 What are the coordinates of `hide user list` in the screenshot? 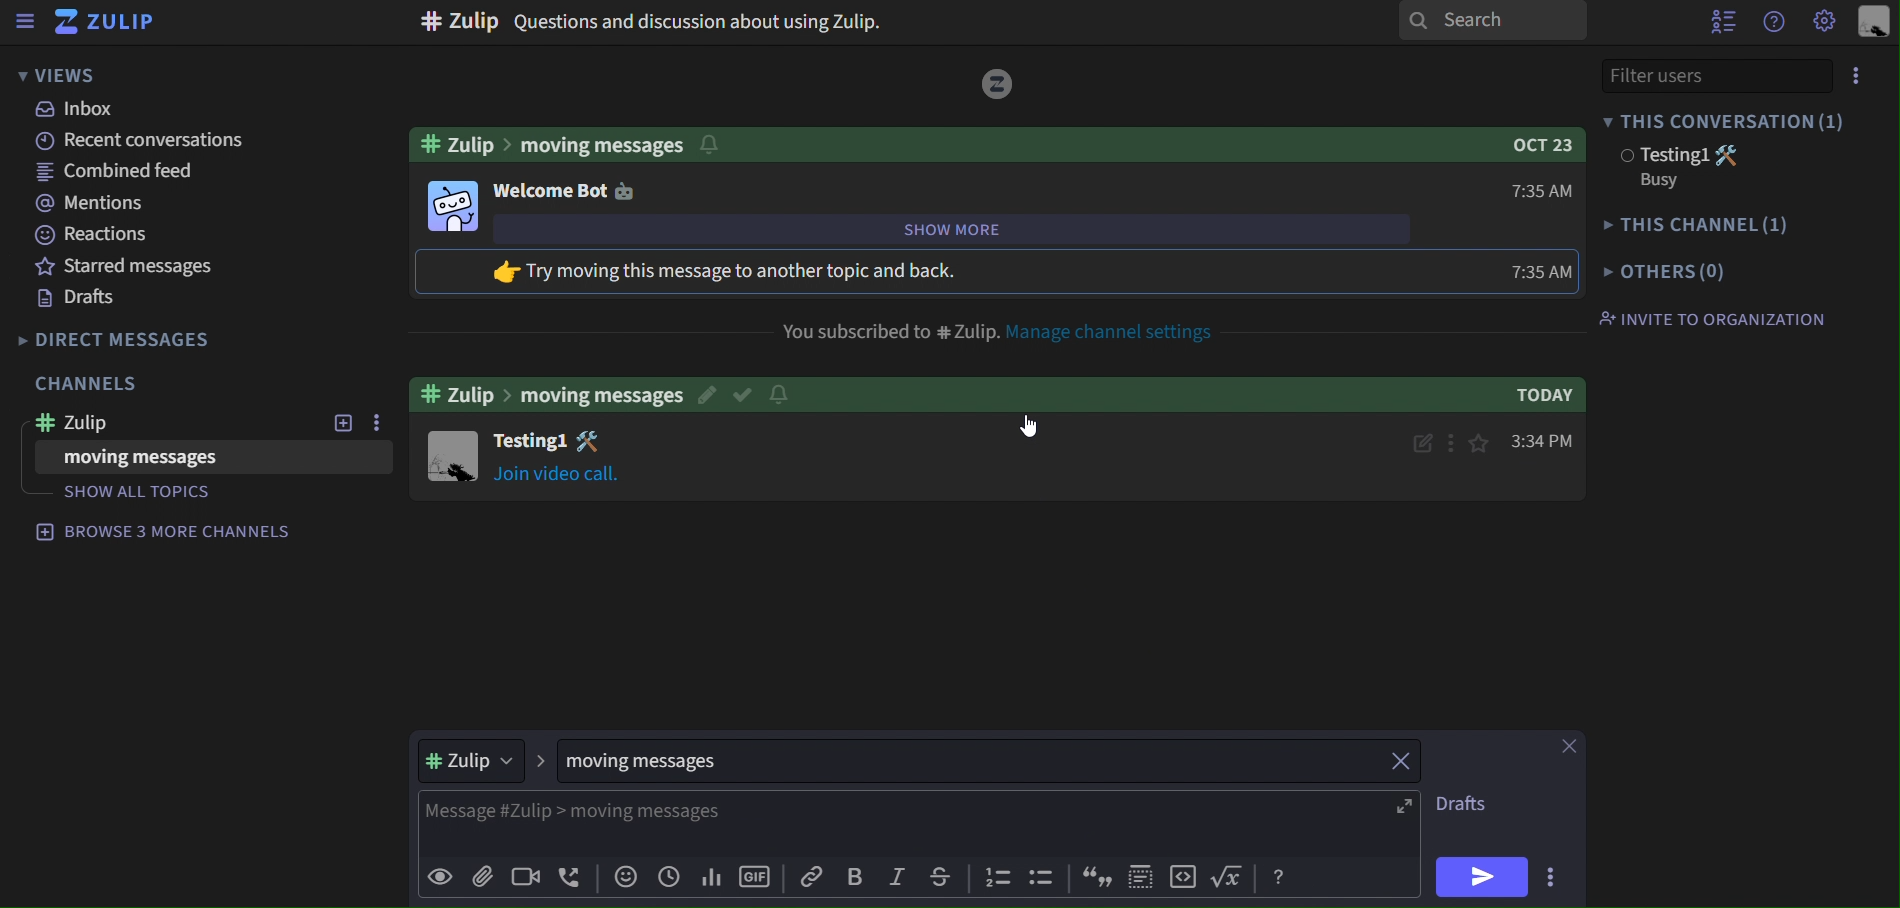 It's located at (1718, 21).